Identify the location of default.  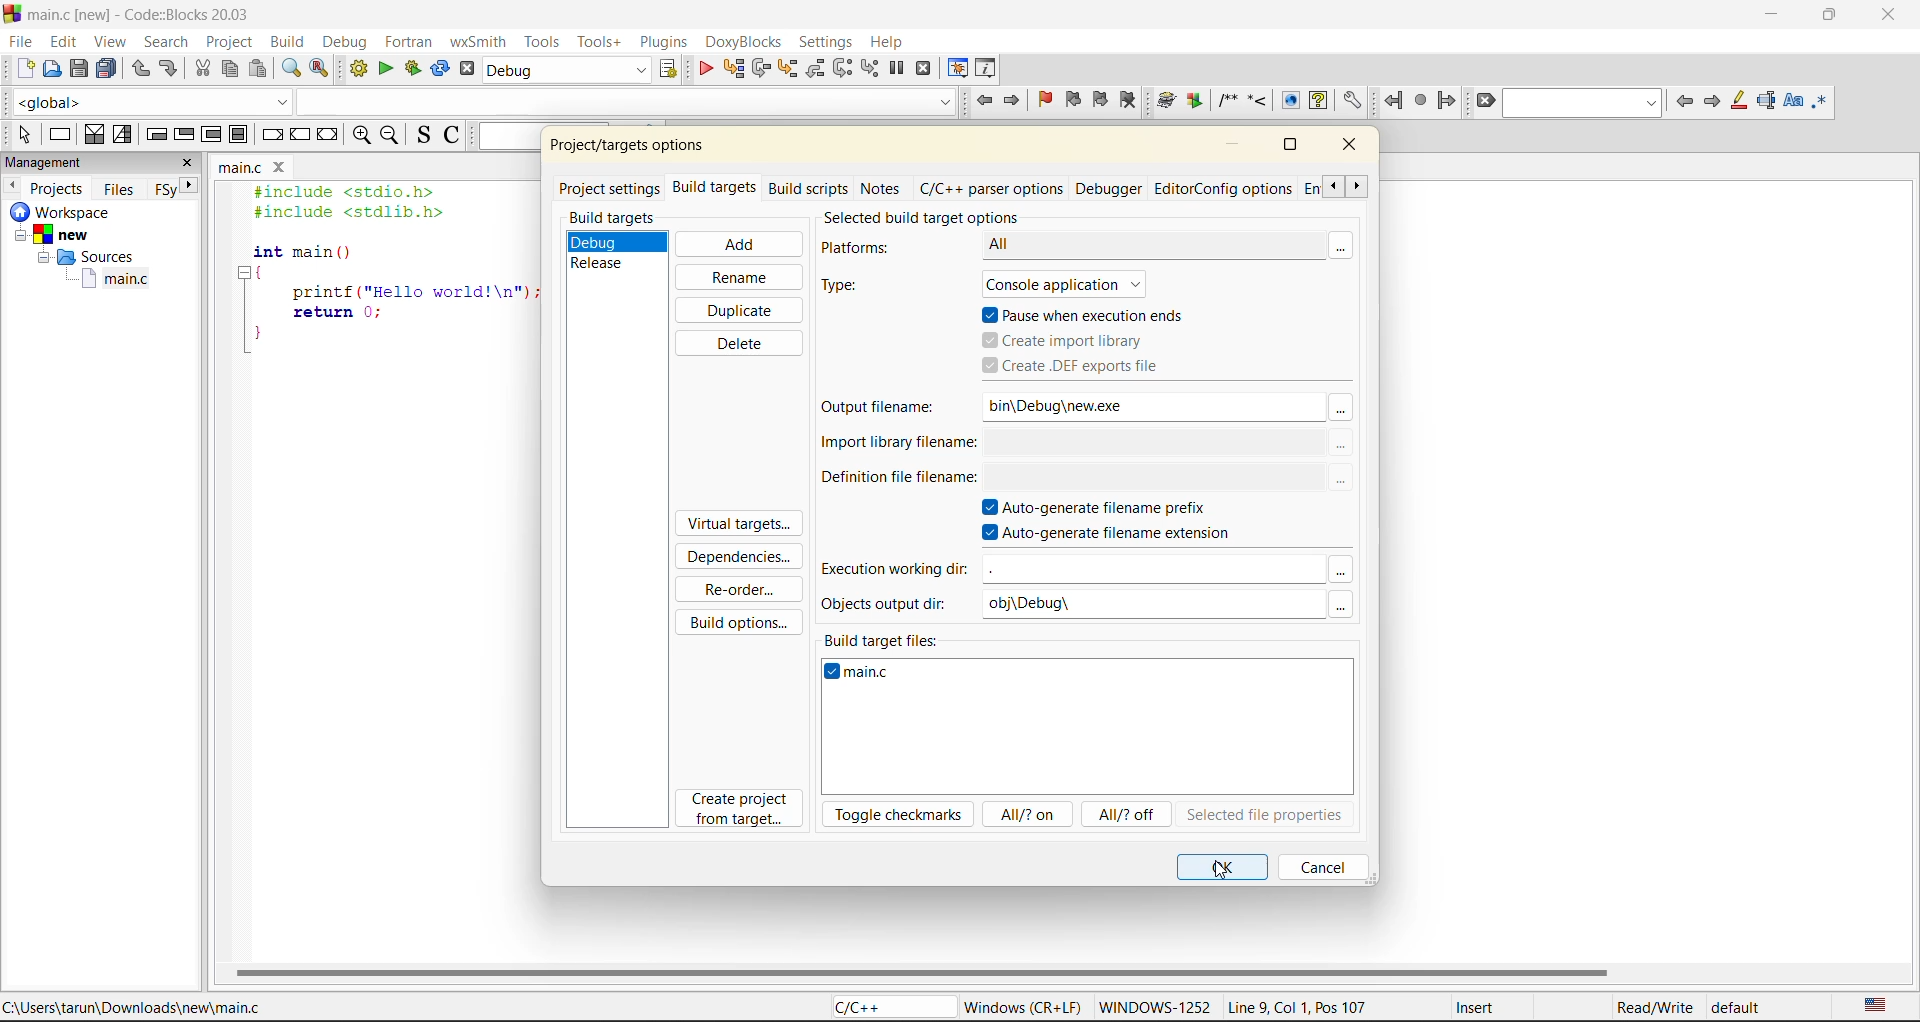
(1742, 1010).